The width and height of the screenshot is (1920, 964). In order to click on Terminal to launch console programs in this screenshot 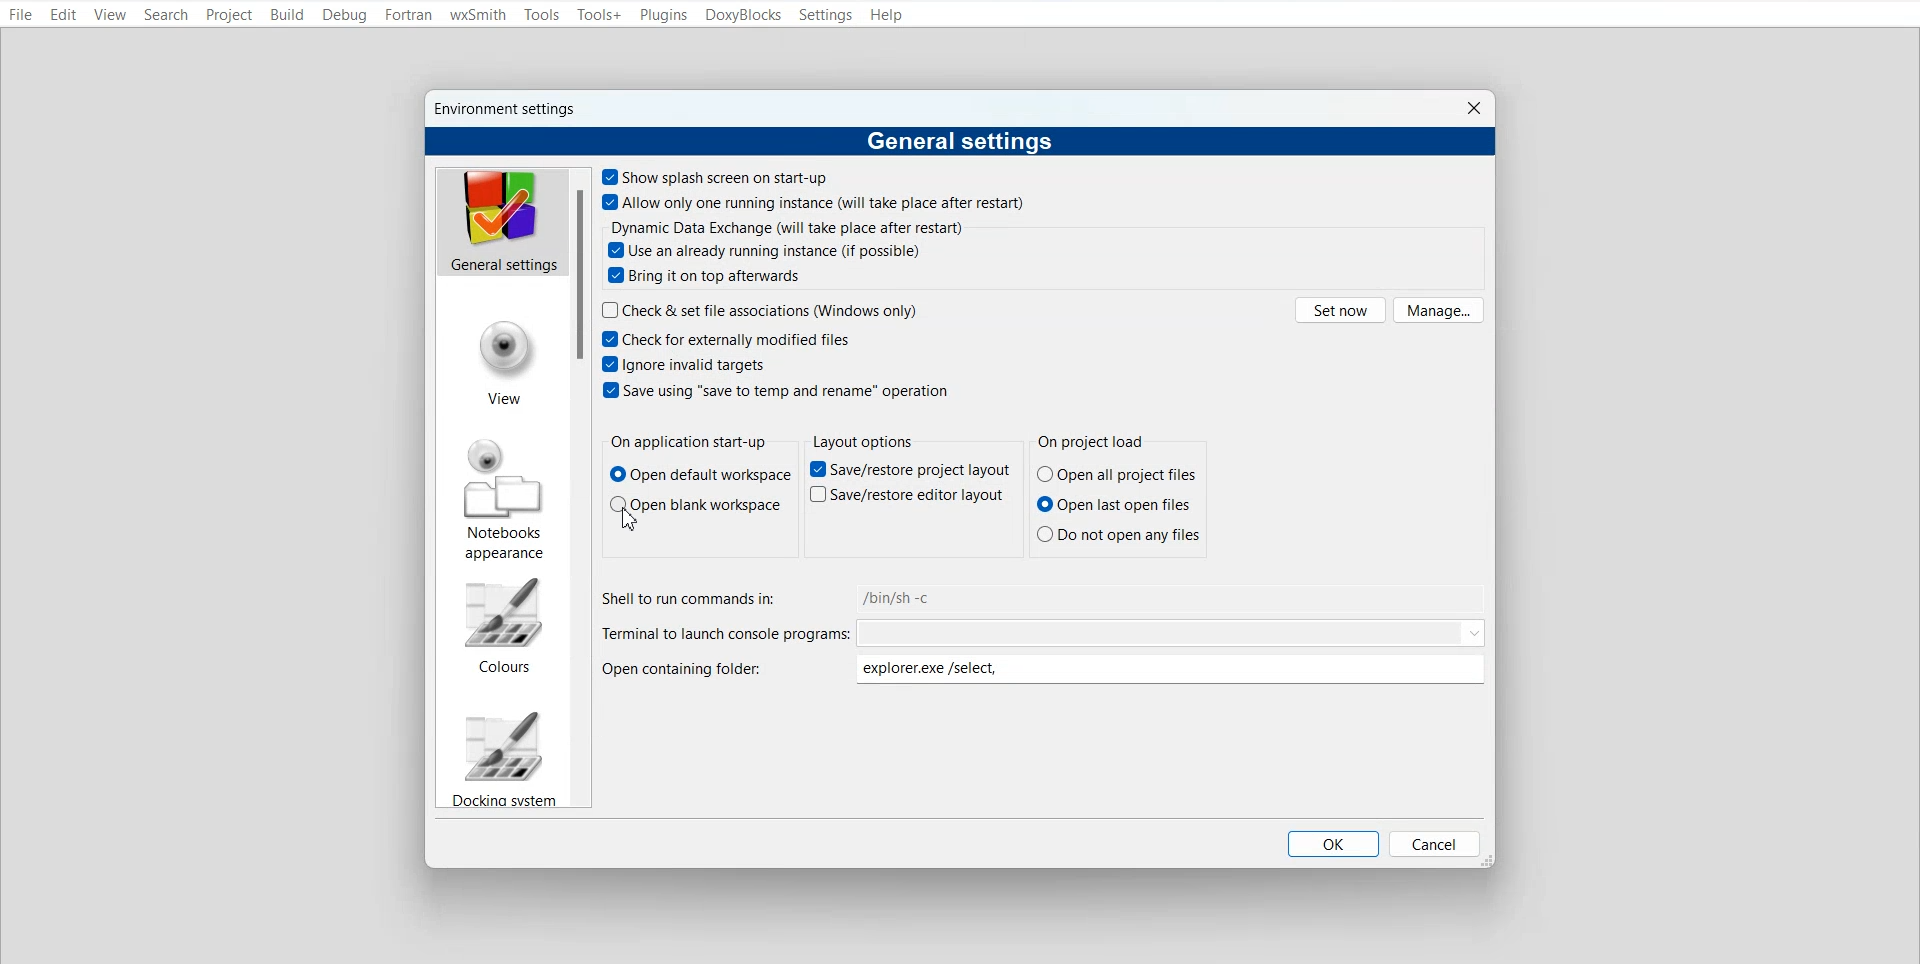, I will do `click(1045, 633)`.